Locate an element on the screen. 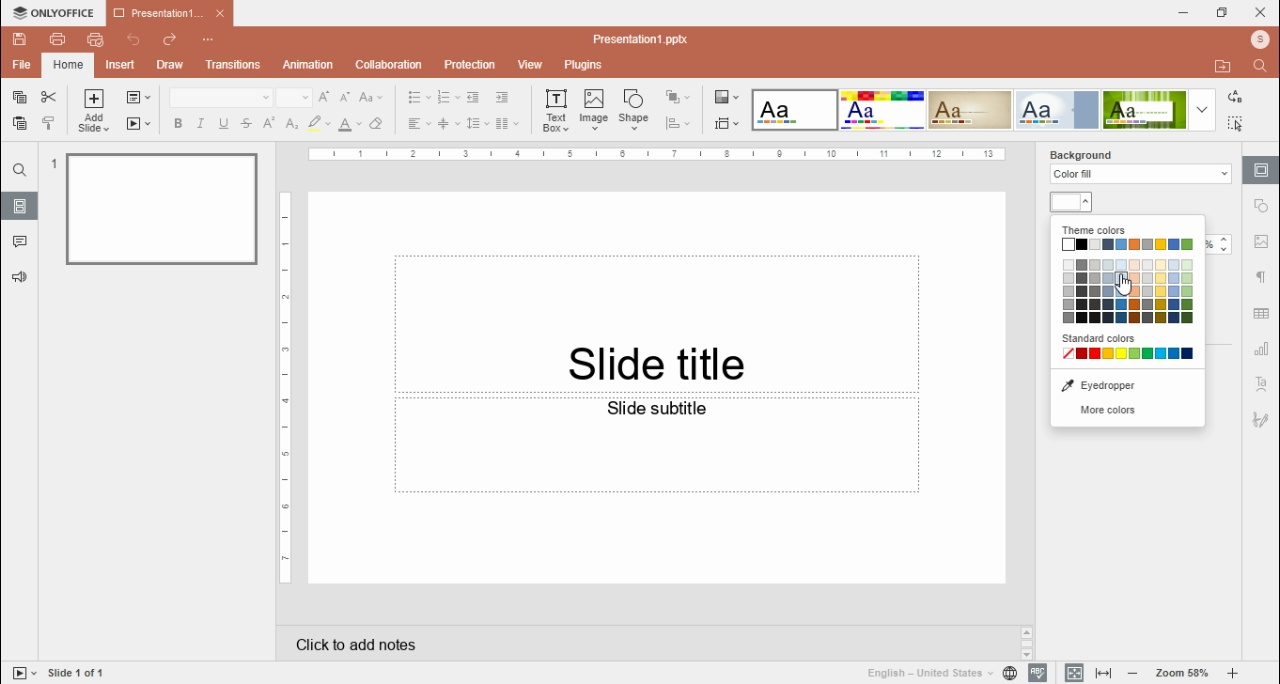  underline is located at coordinates (224, 124).